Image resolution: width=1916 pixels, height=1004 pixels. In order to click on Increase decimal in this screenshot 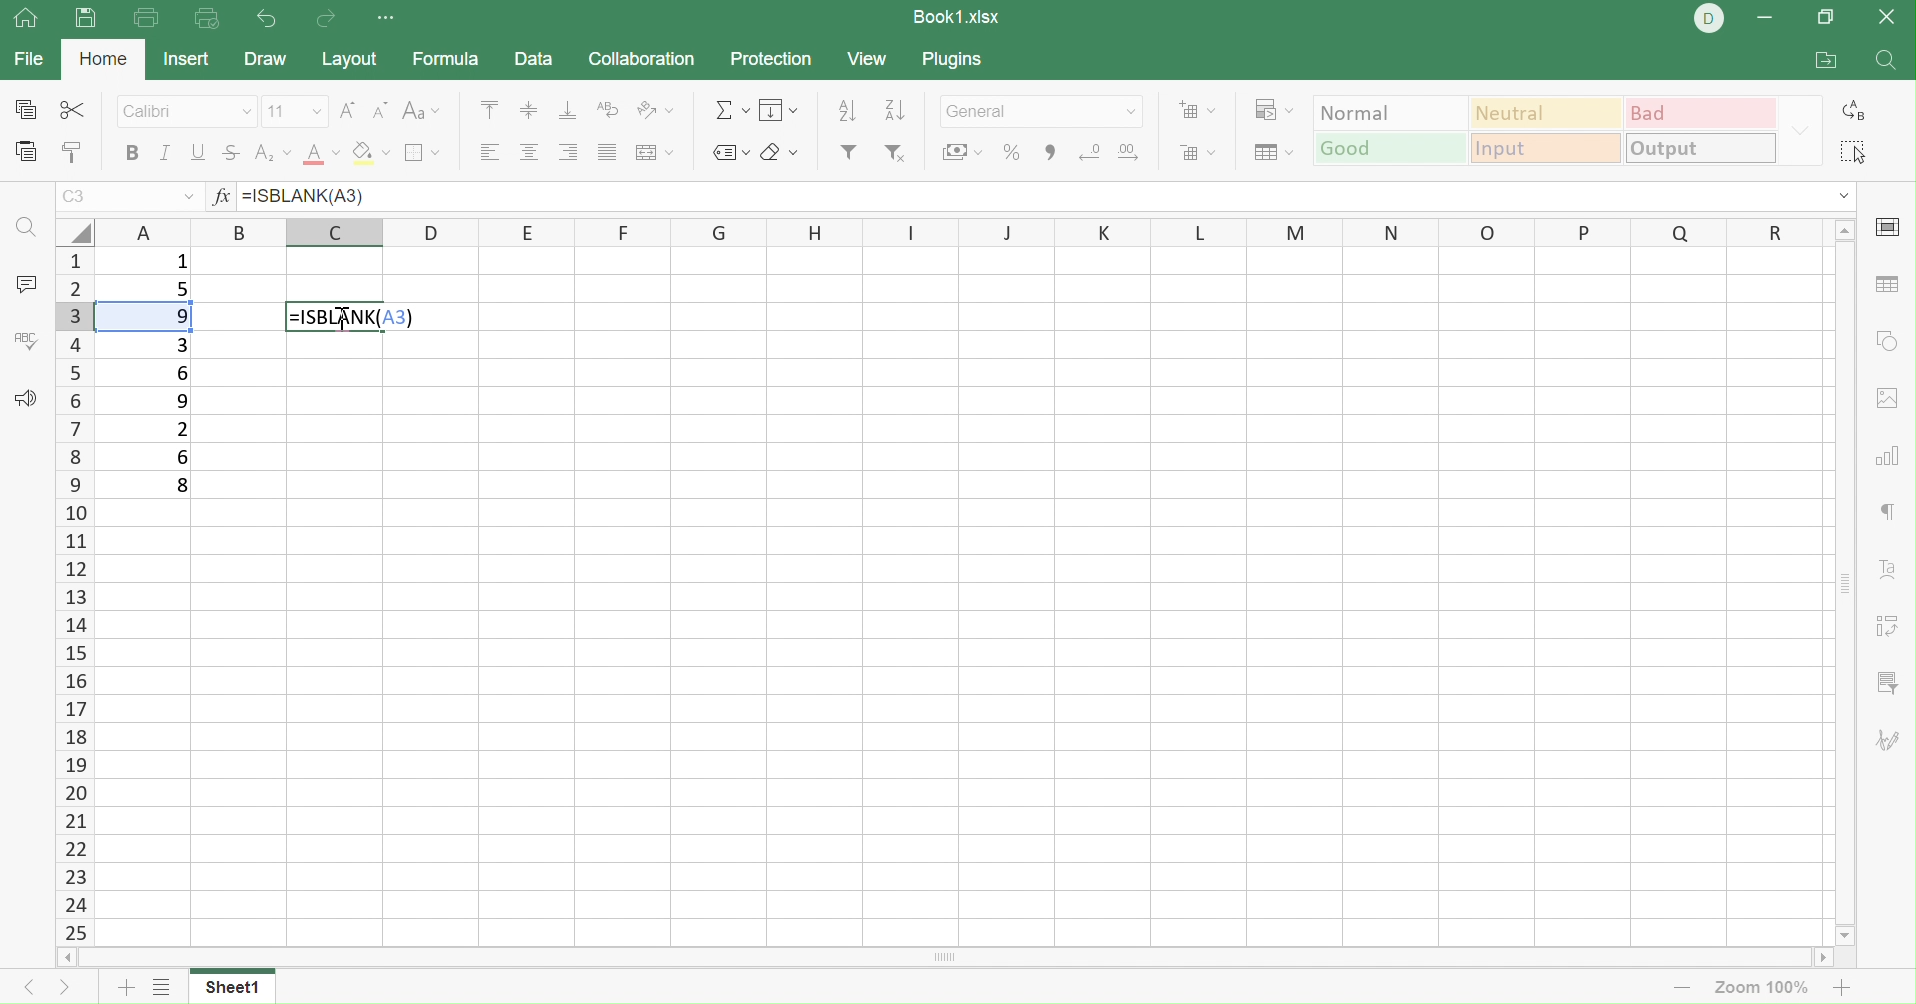, I will do `click(1137, 154)`.